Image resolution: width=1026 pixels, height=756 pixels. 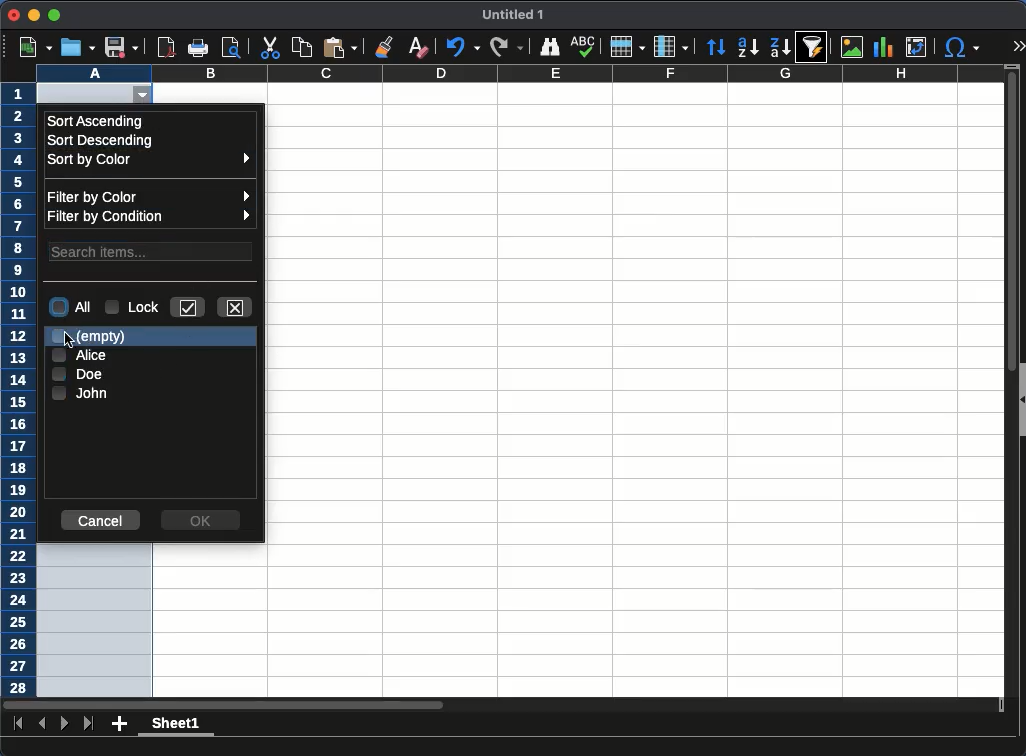 What do you see at coordinates (37, 48) in the screenshot?
I see `new` at bounding box center [37, 48].